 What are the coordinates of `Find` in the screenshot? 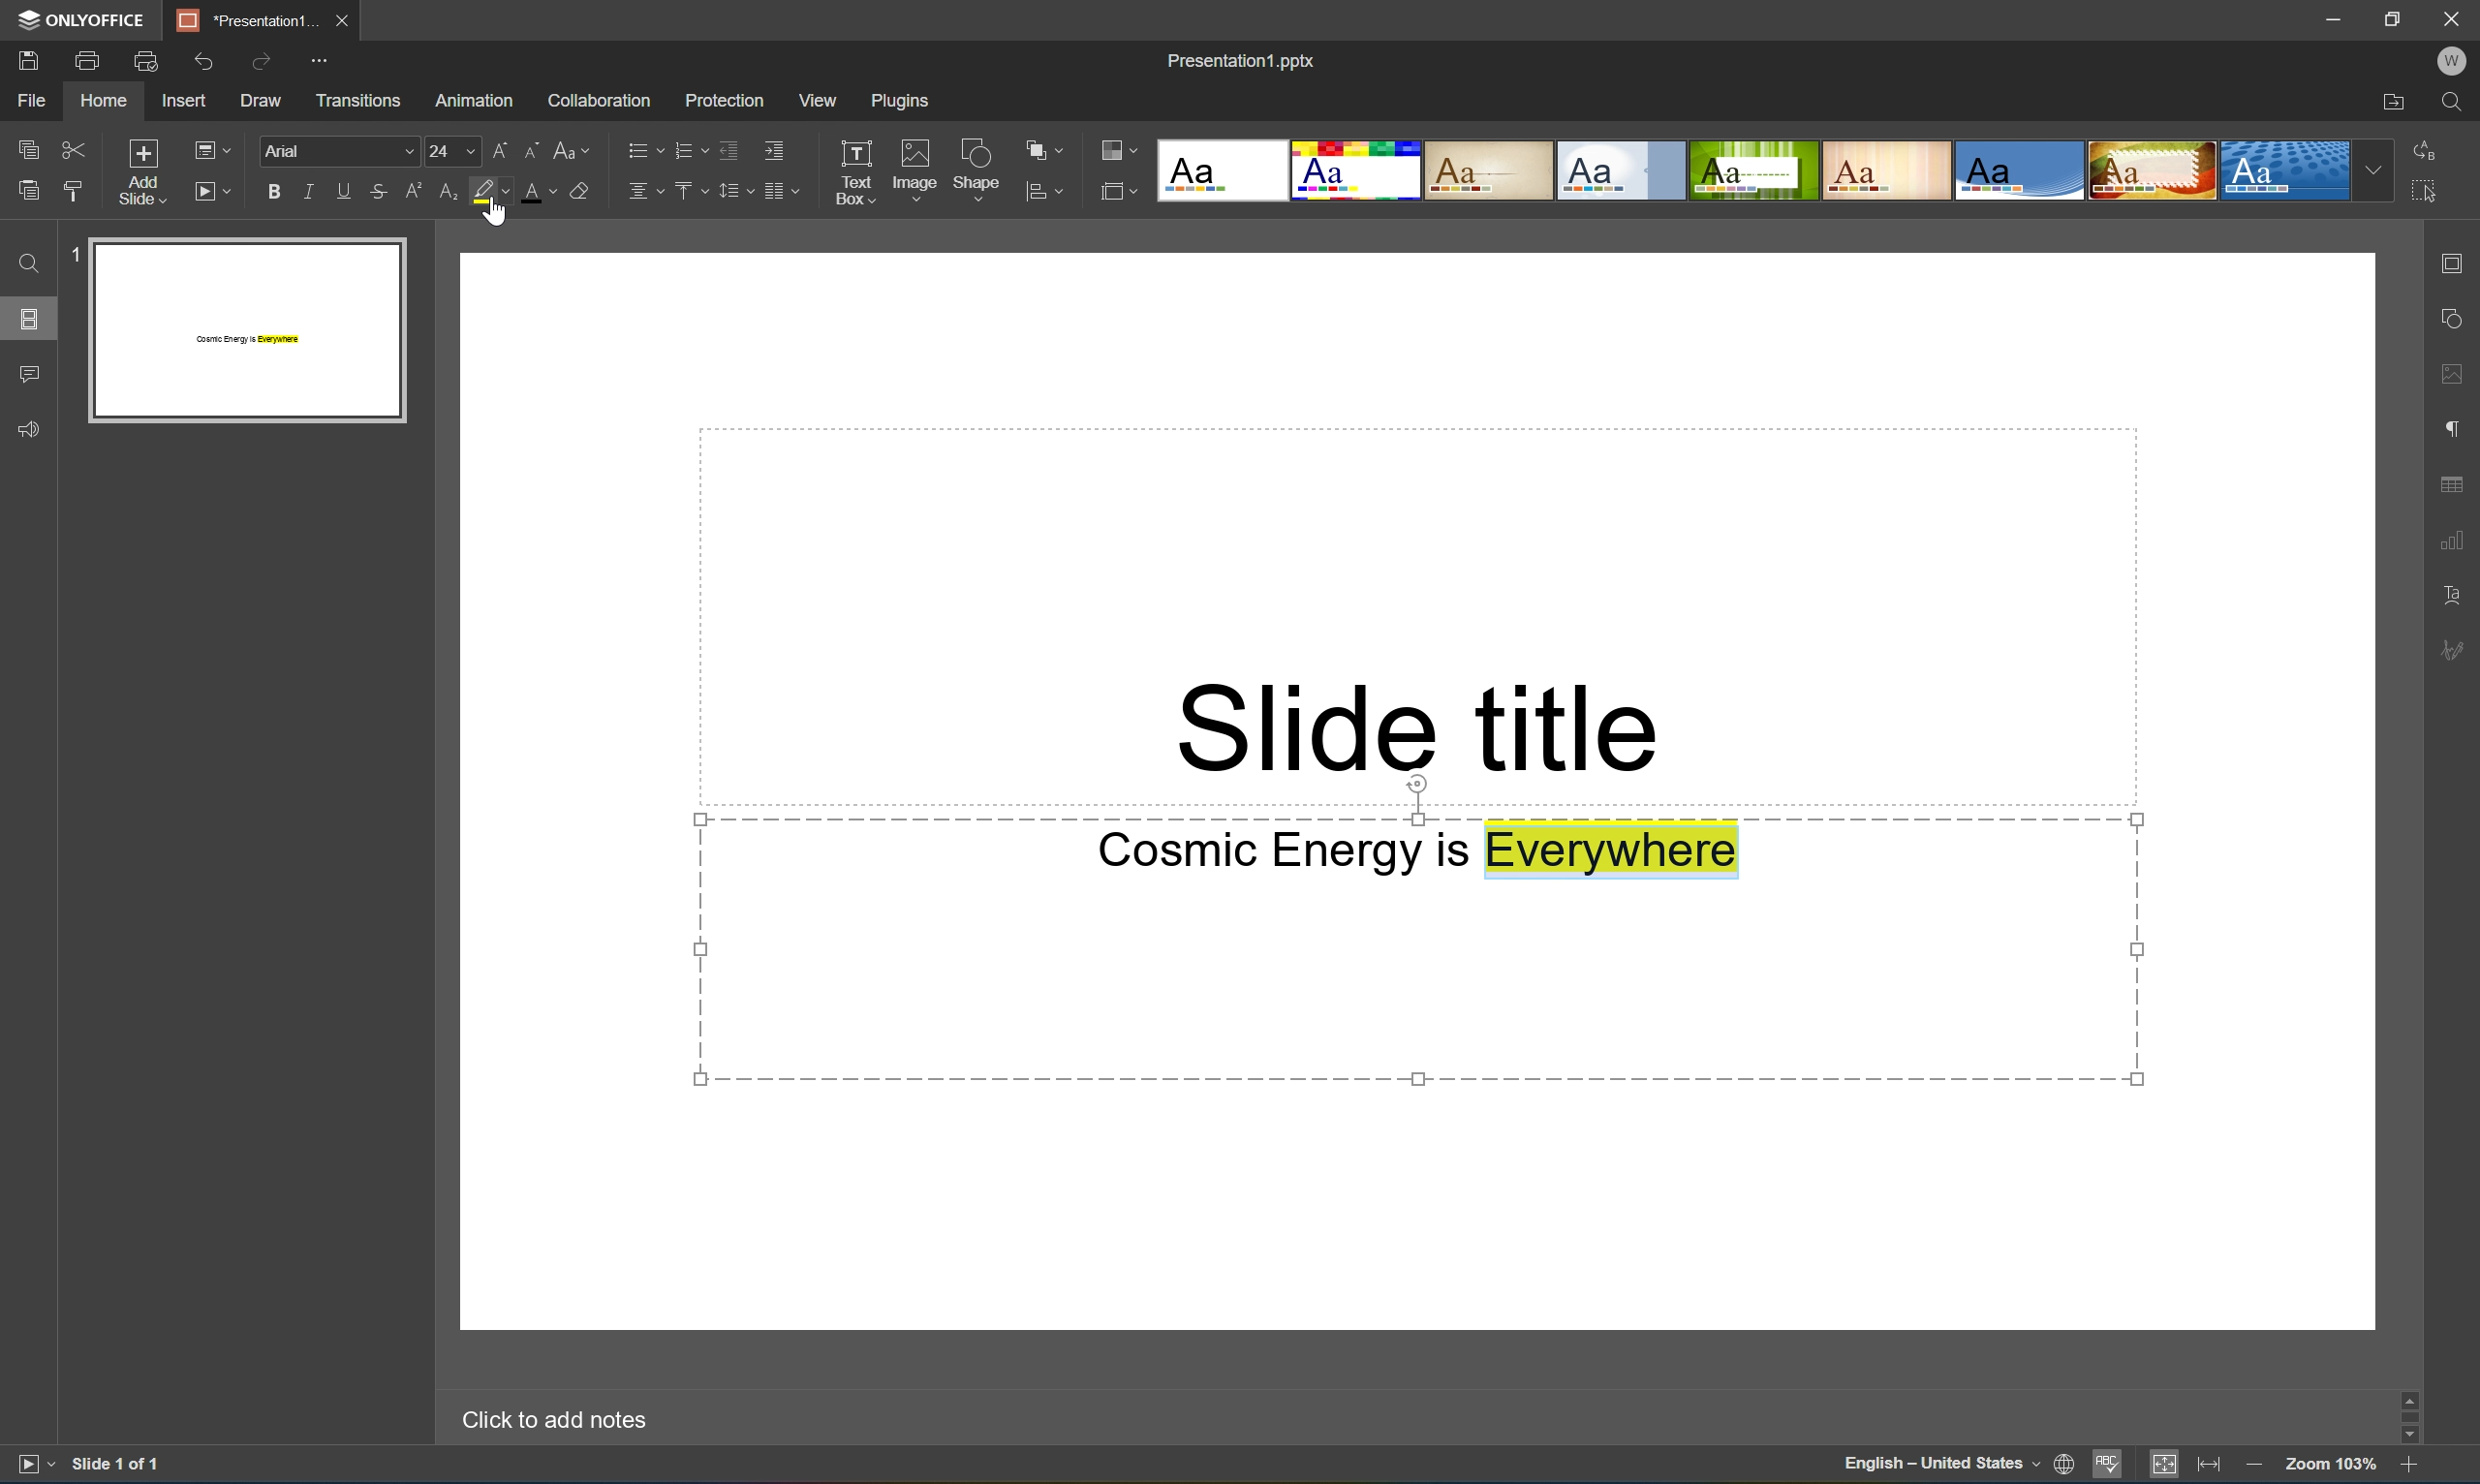 It's located at (2455, 104).